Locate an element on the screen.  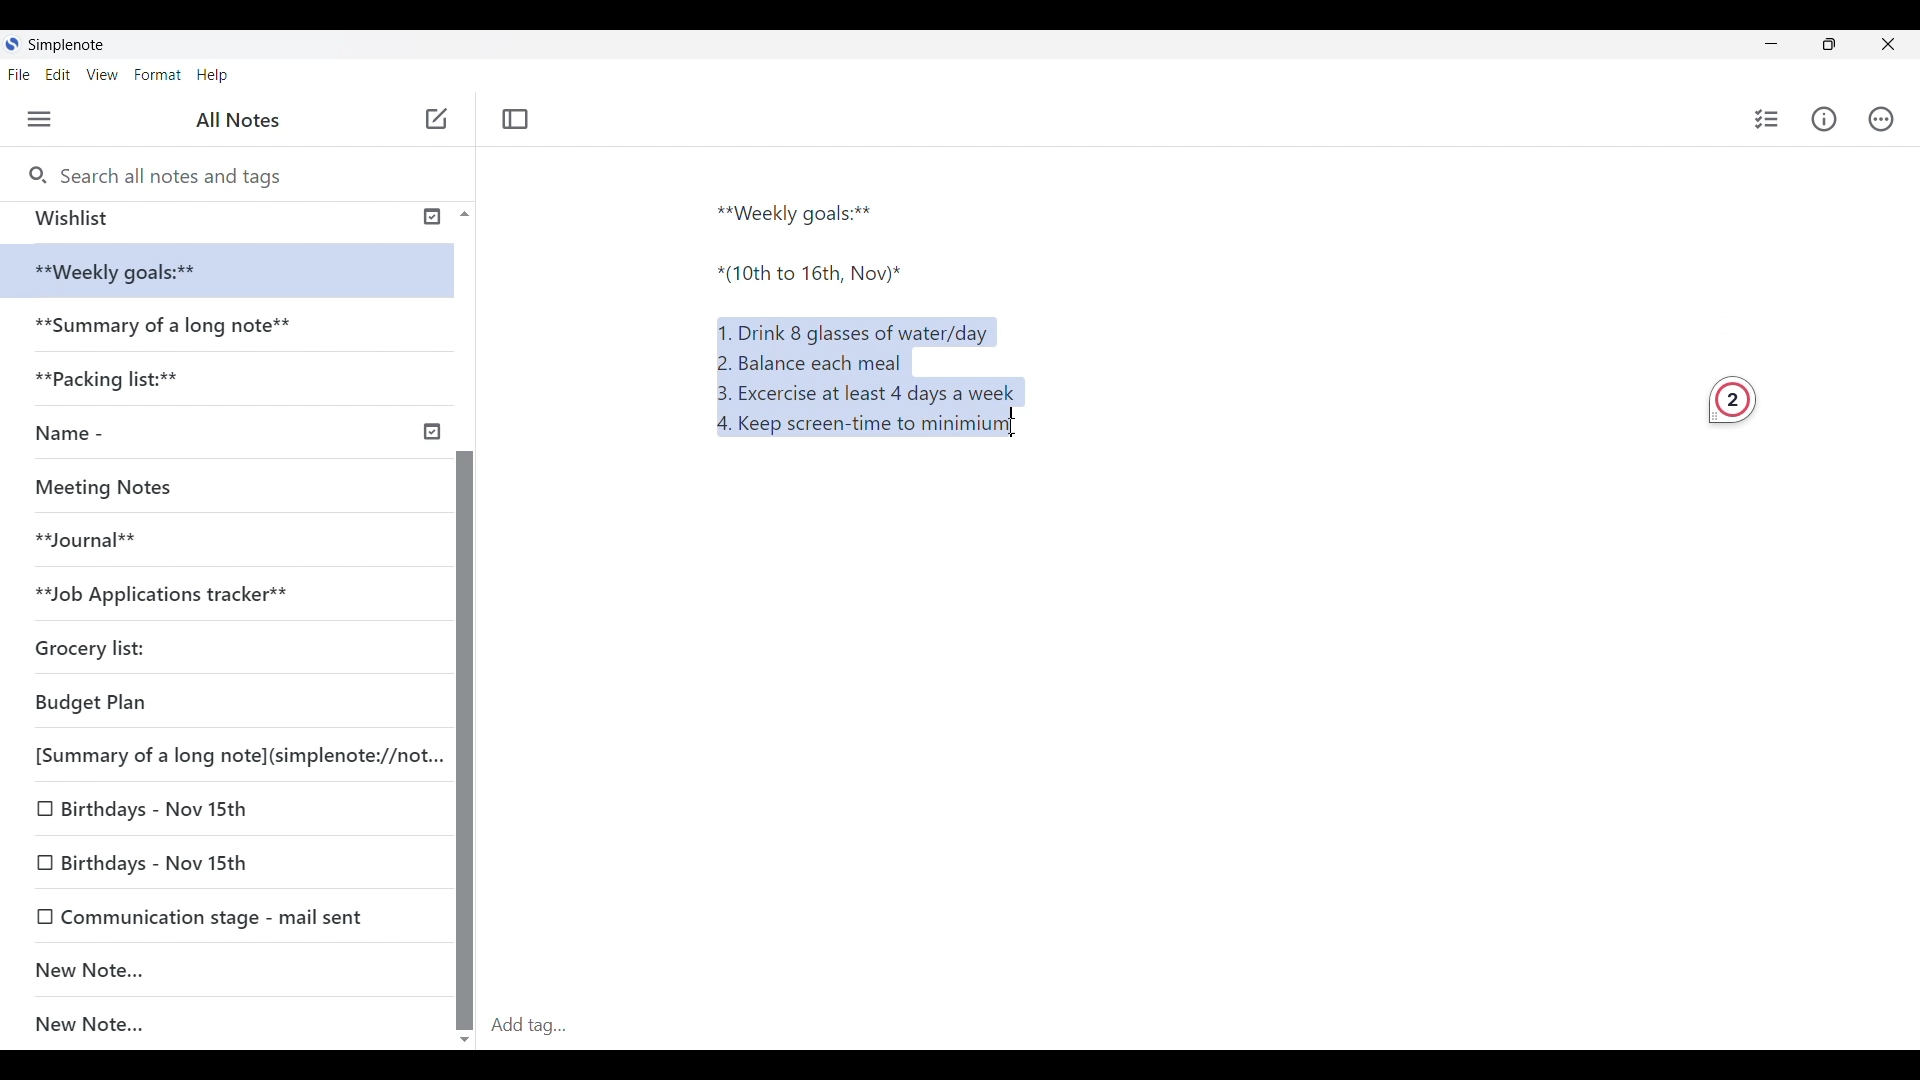
**Summary of a long note** is located at coordinates (169, 329).